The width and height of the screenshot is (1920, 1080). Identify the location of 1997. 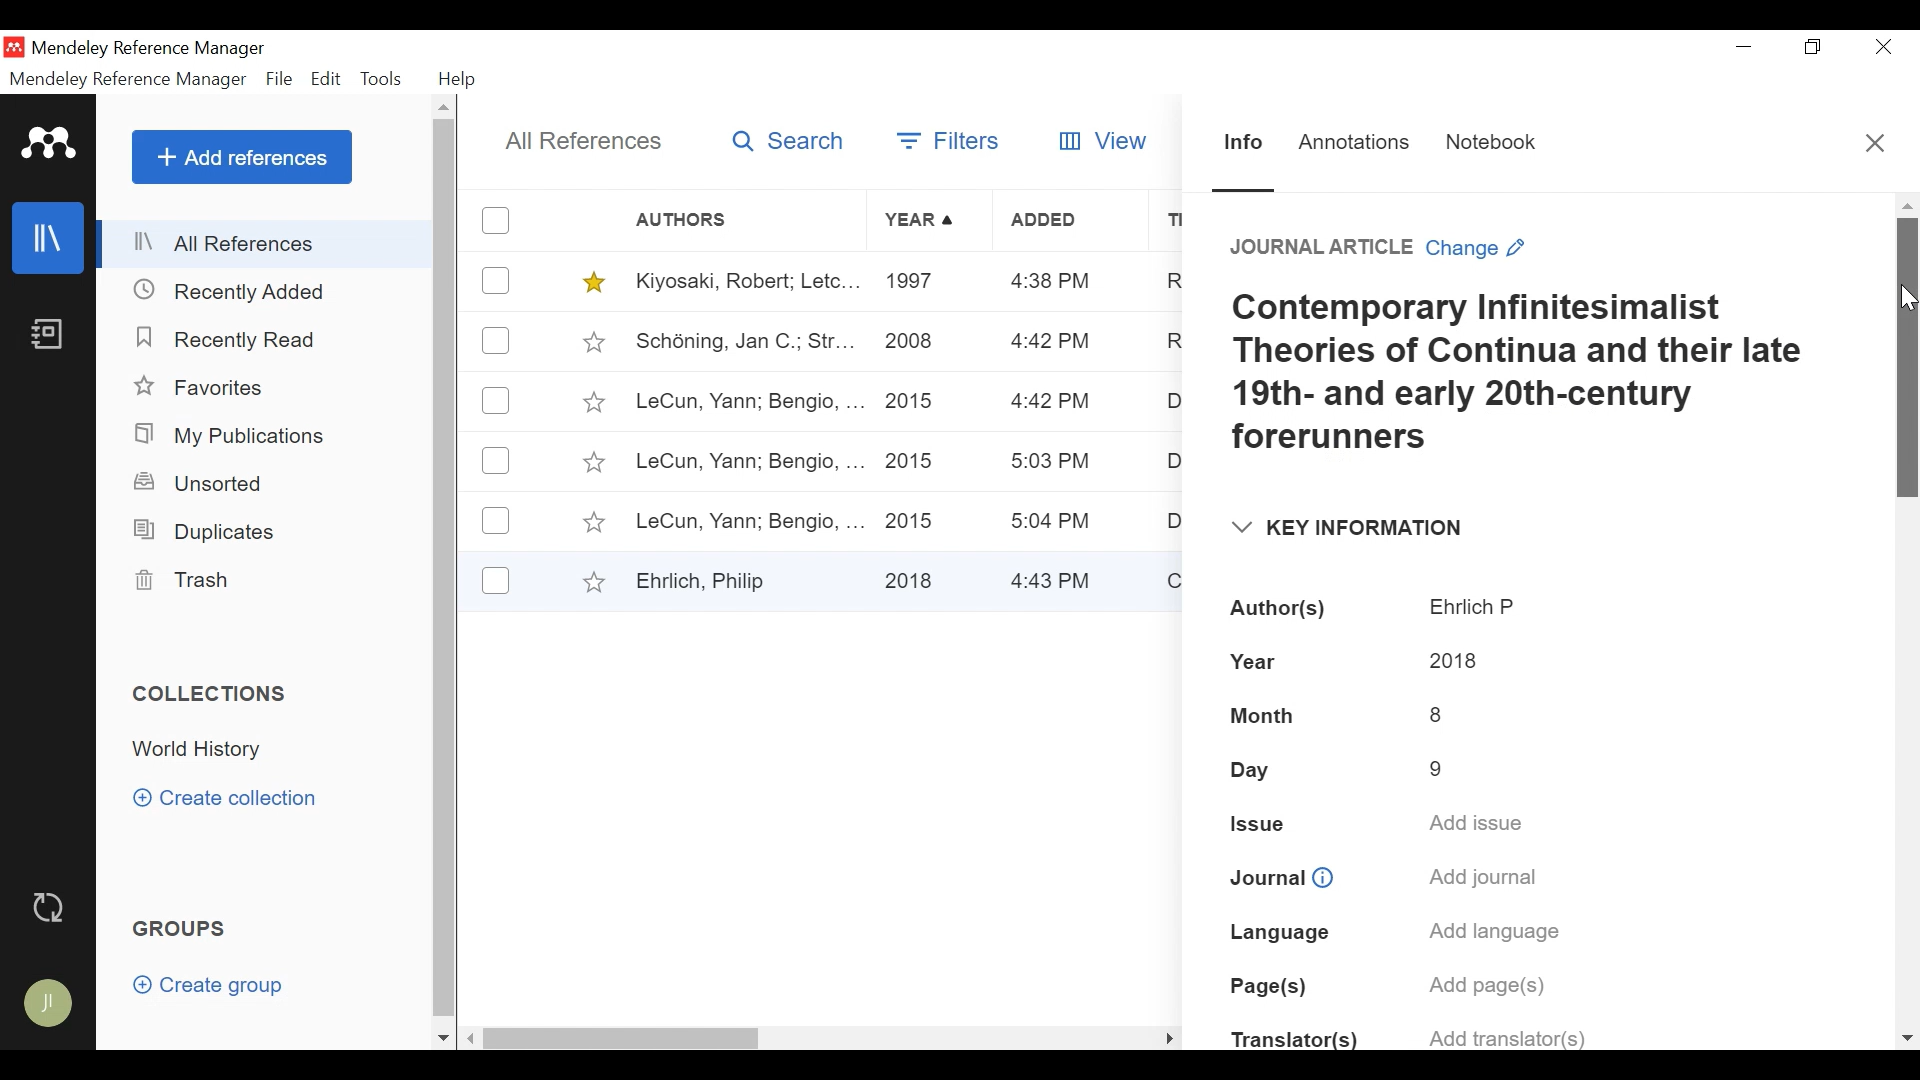
(914, 284).